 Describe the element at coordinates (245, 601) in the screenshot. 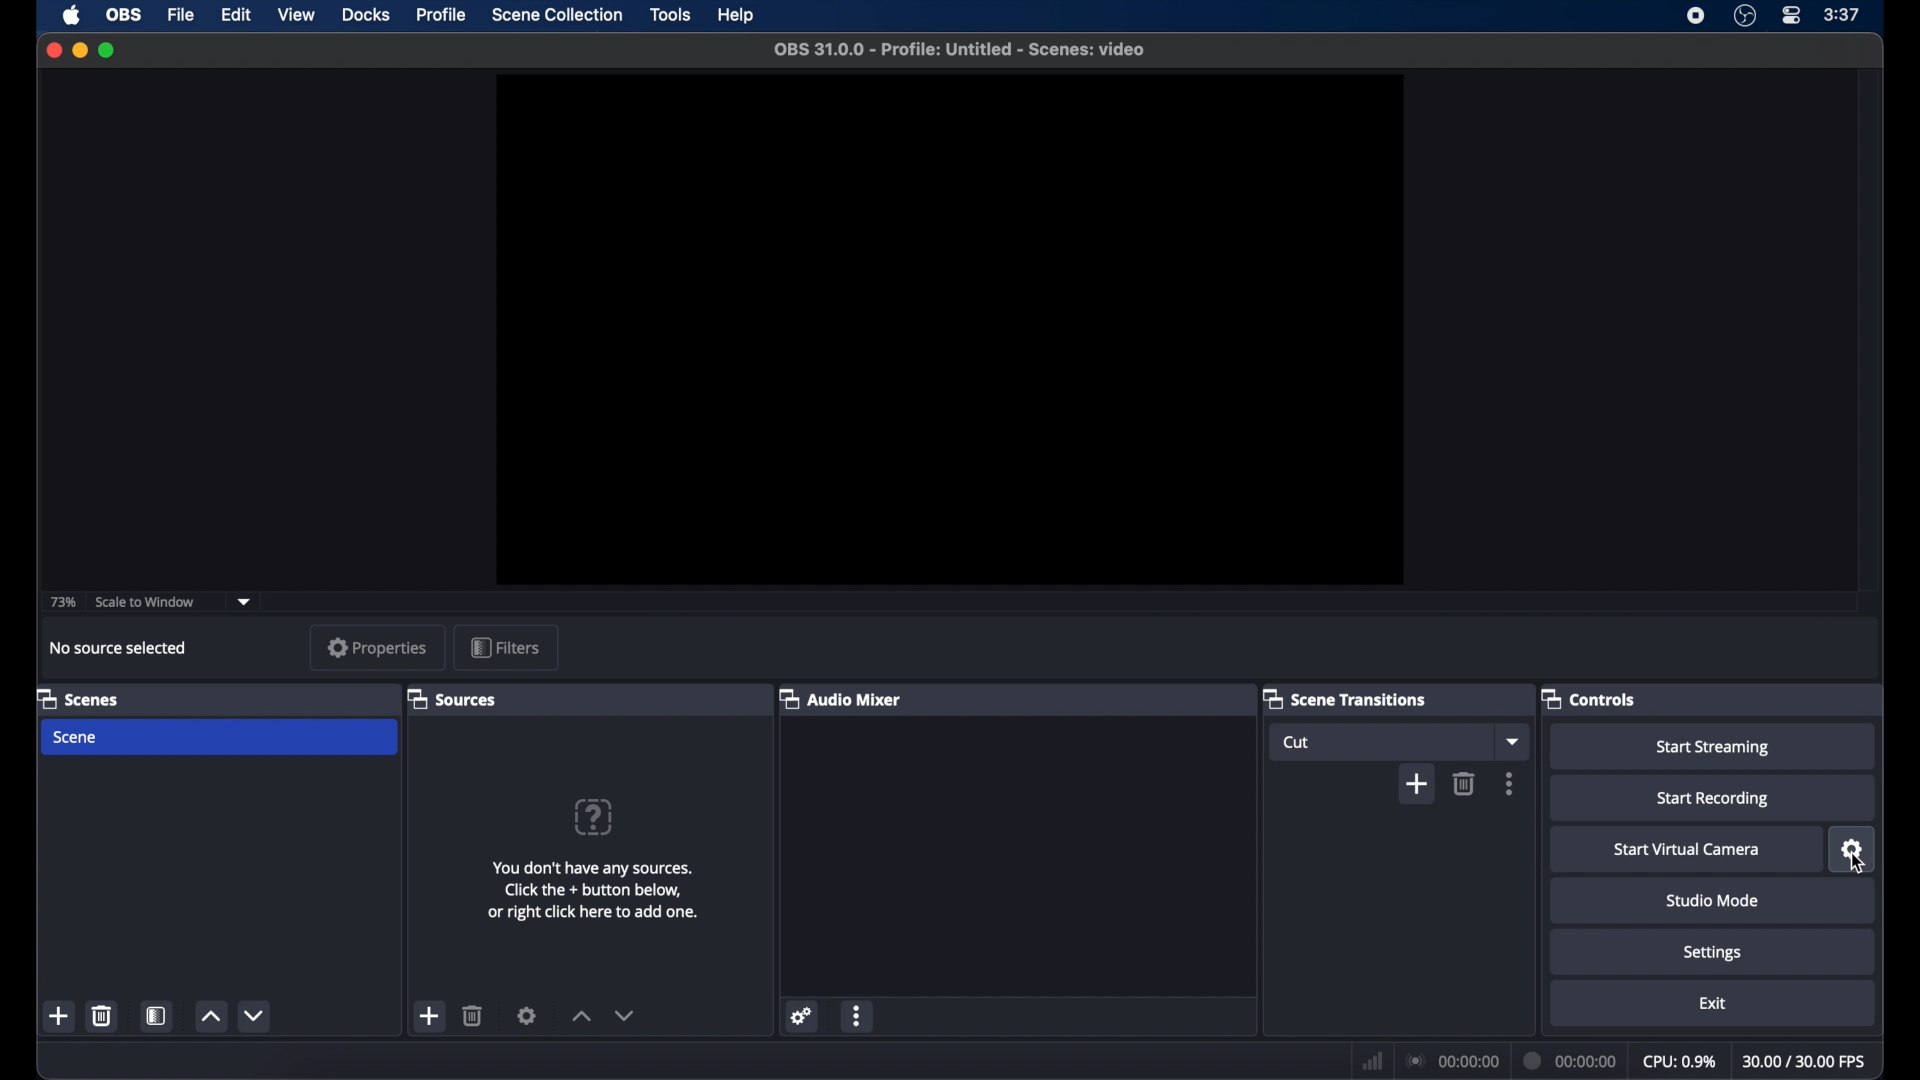

I see `dropdown` at that location.